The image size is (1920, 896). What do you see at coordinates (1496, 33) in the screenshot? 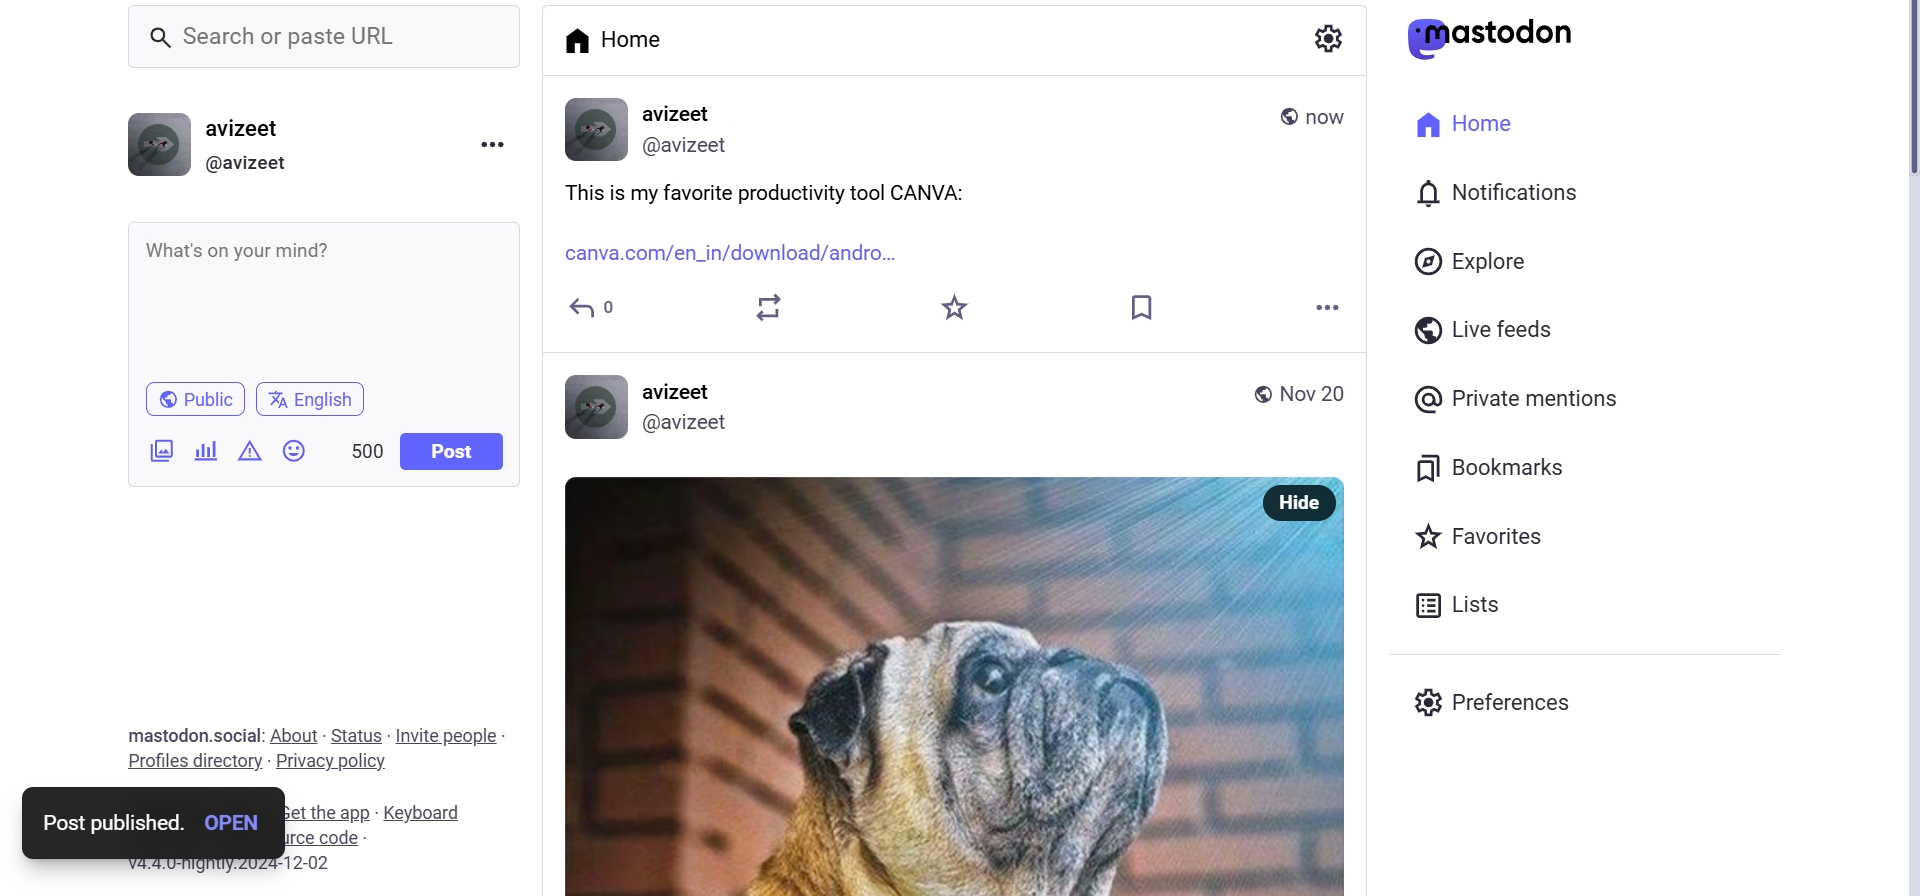
I see `mastodon` at bounding box center [1496, 33].